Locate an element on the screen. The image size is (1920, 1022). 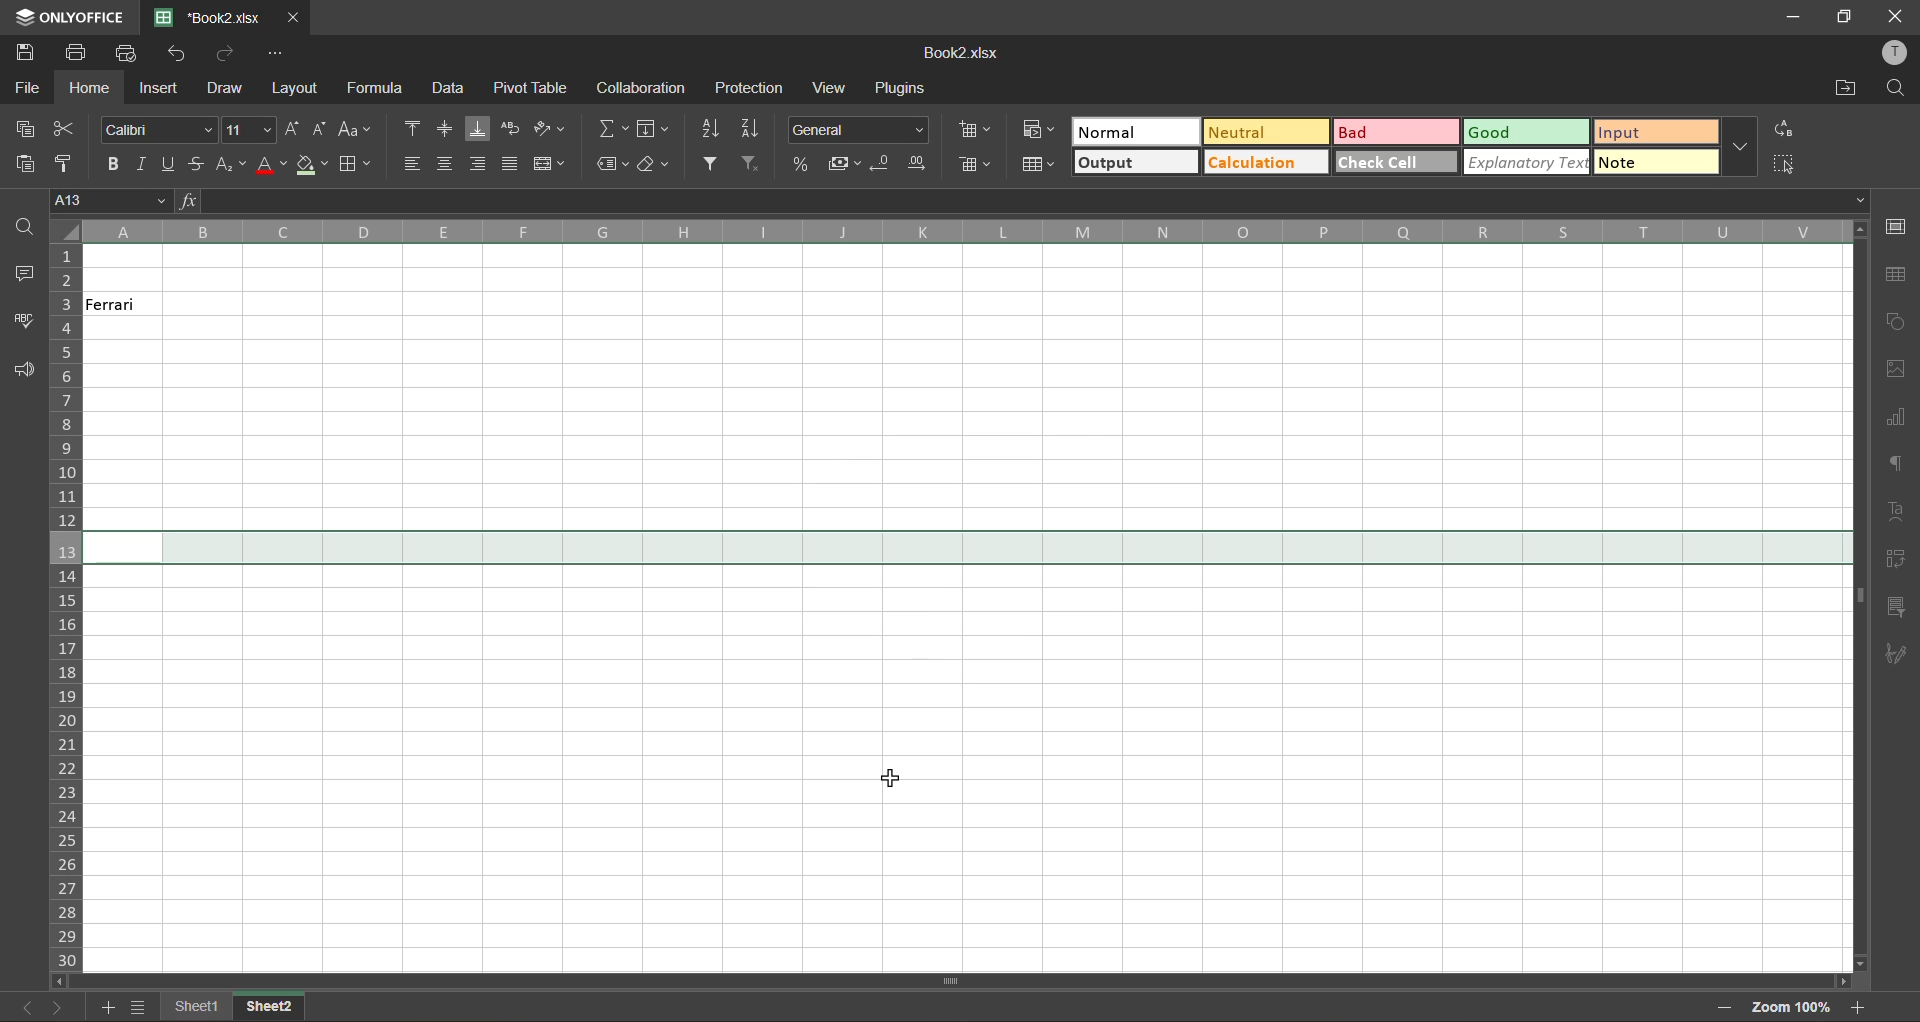
draw is located at coordinates (227, 90).